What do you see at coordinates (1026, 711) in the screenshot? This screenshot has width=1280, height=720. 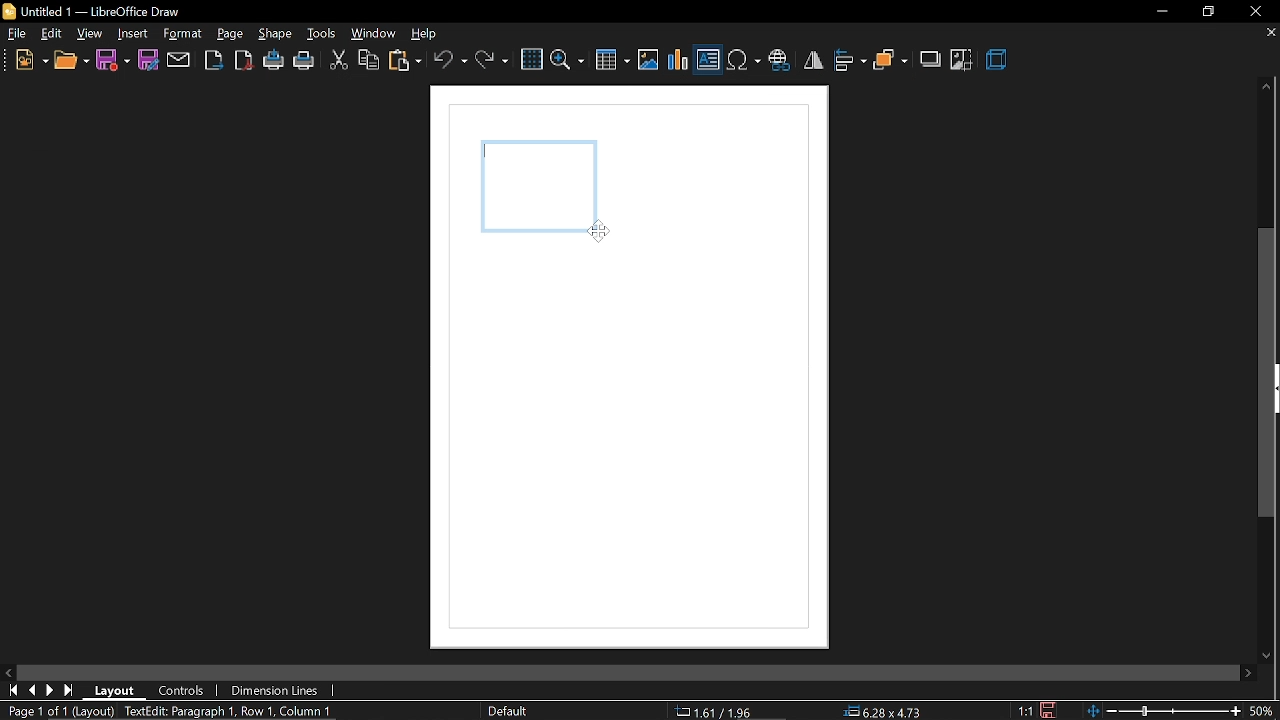 I see `scaling factor` at bounding box center [1026, 711].